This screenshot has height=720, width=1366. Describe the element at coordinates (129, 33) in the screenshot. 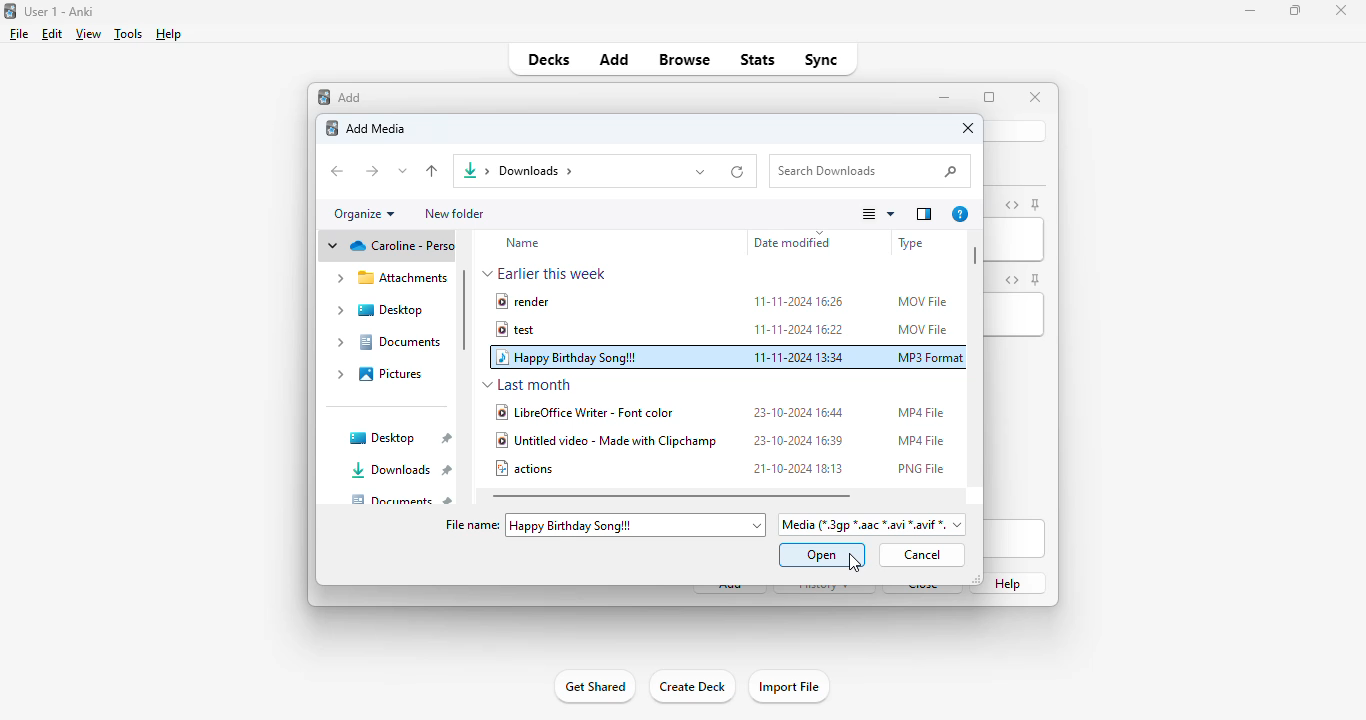

I see `tools` at that location.